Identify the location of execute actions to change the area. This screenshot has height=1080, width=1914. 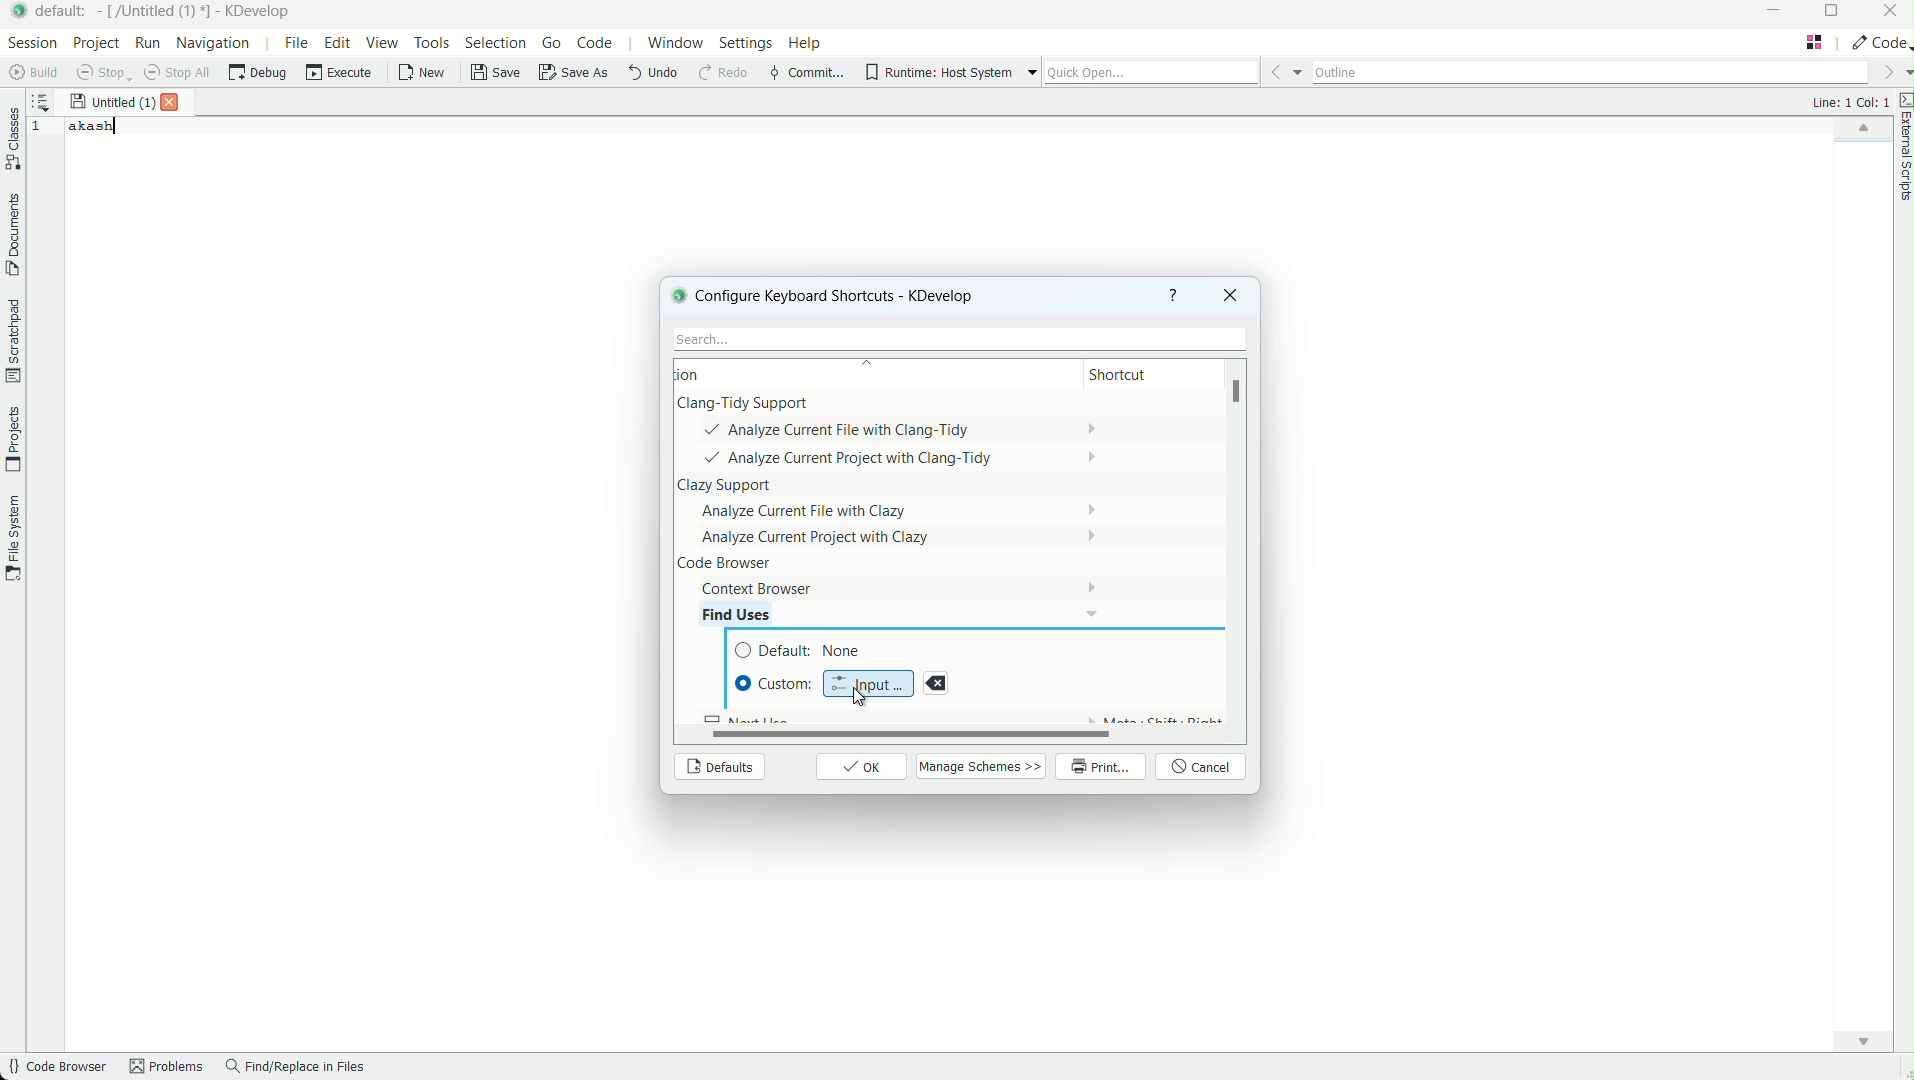
(1878, 42).